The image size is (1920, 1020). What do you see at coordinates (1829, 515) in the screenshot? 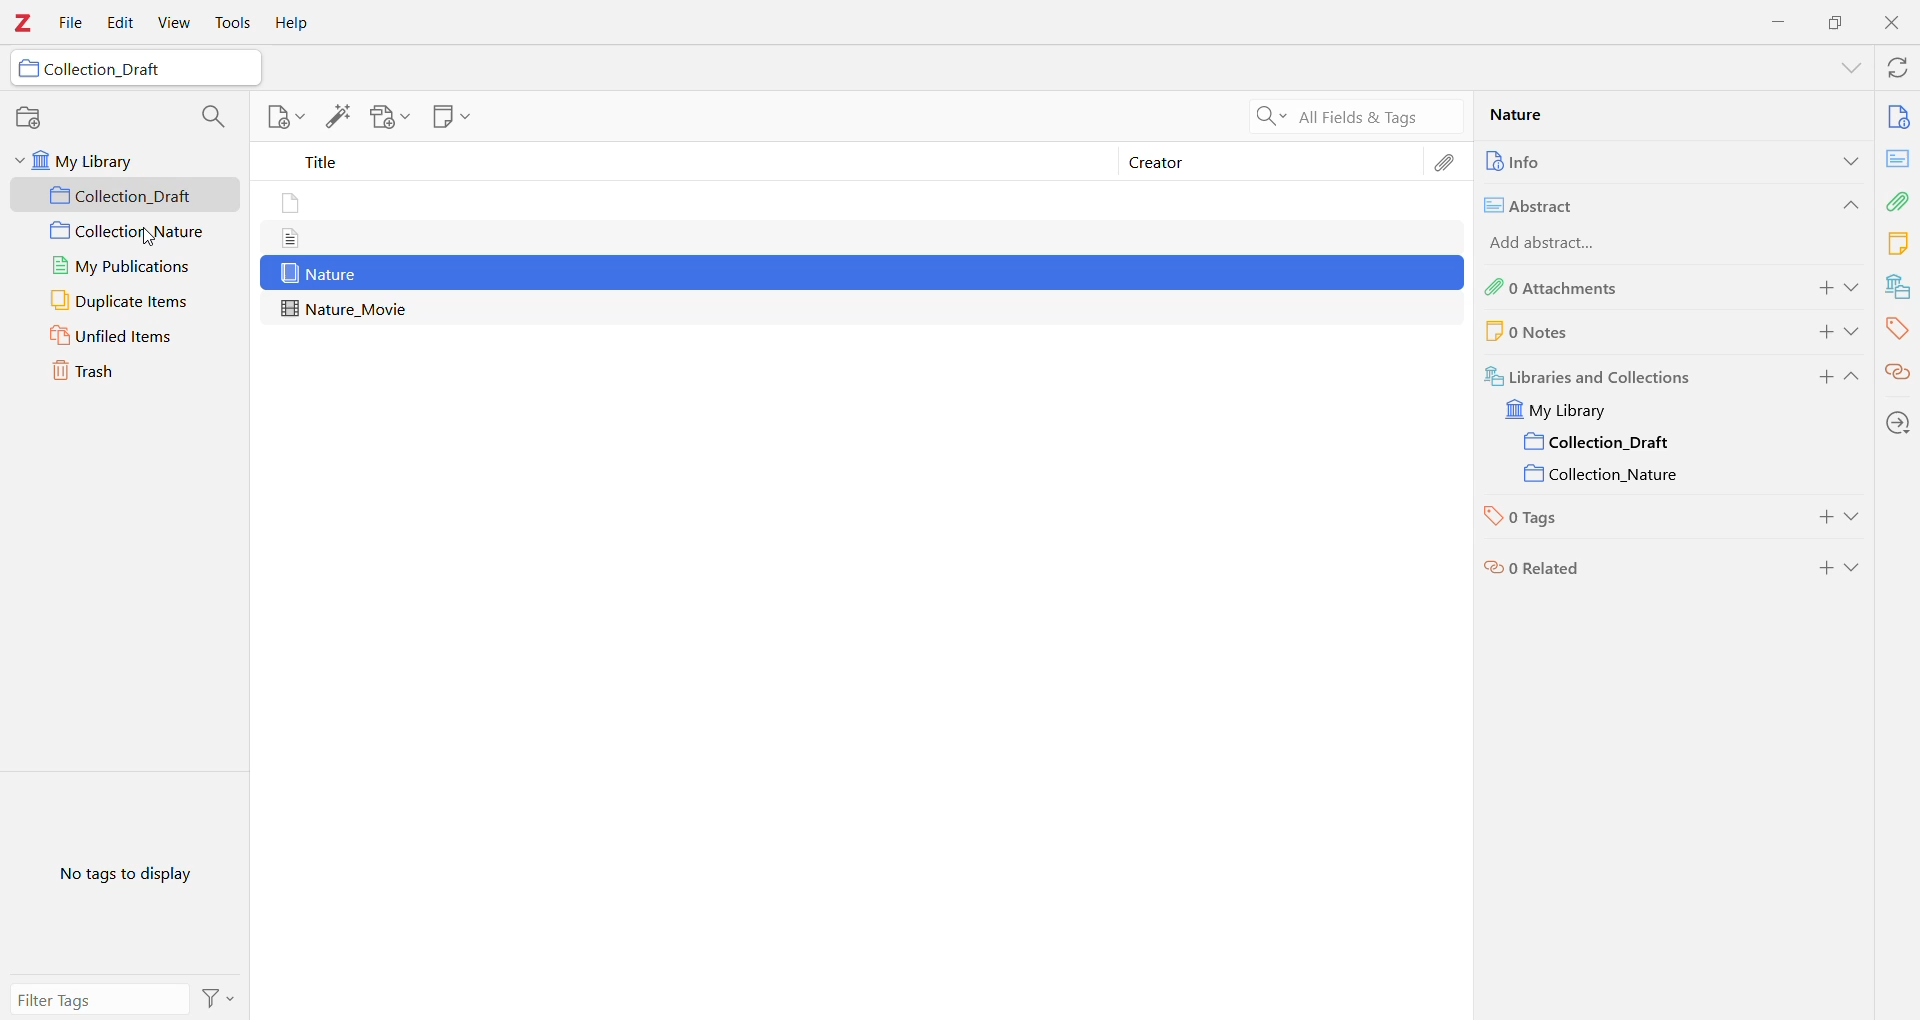
I see `Add` at bounding box center [1829, 515].